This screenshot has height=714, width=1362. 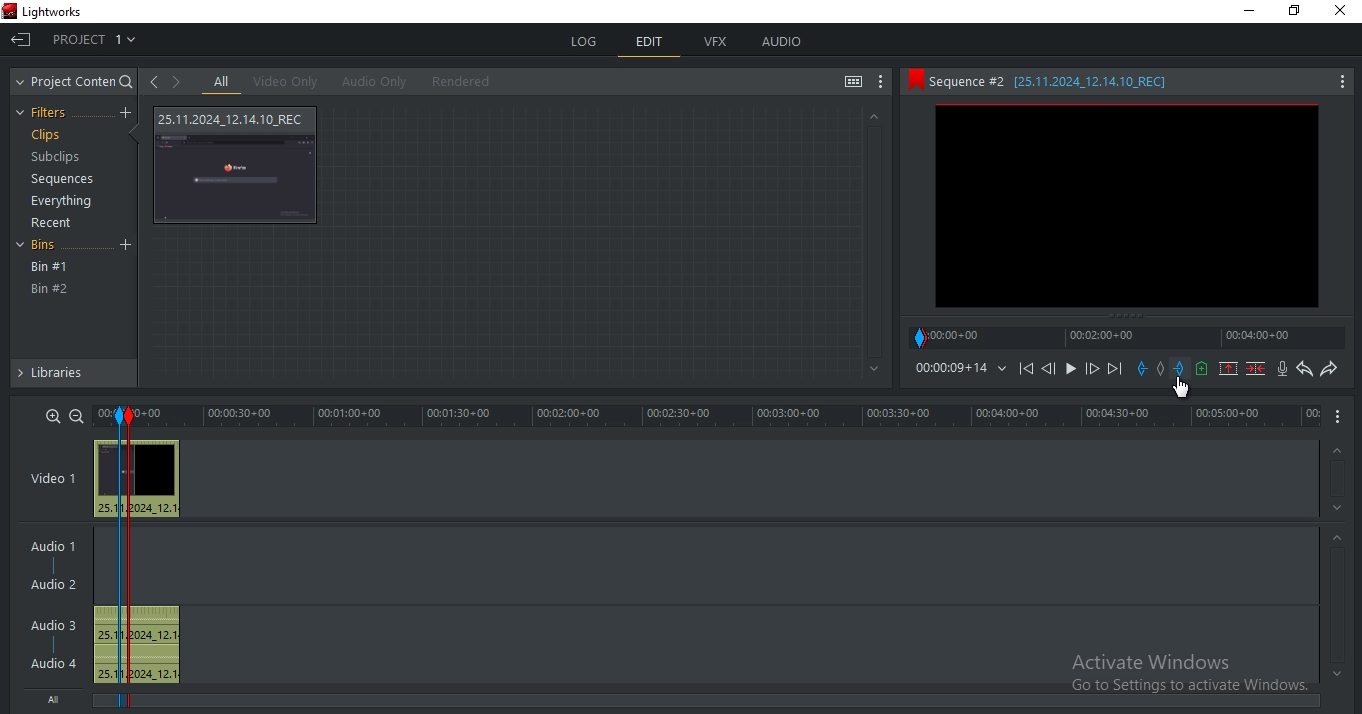 I want to click on Up, so click(x=873, y=116).